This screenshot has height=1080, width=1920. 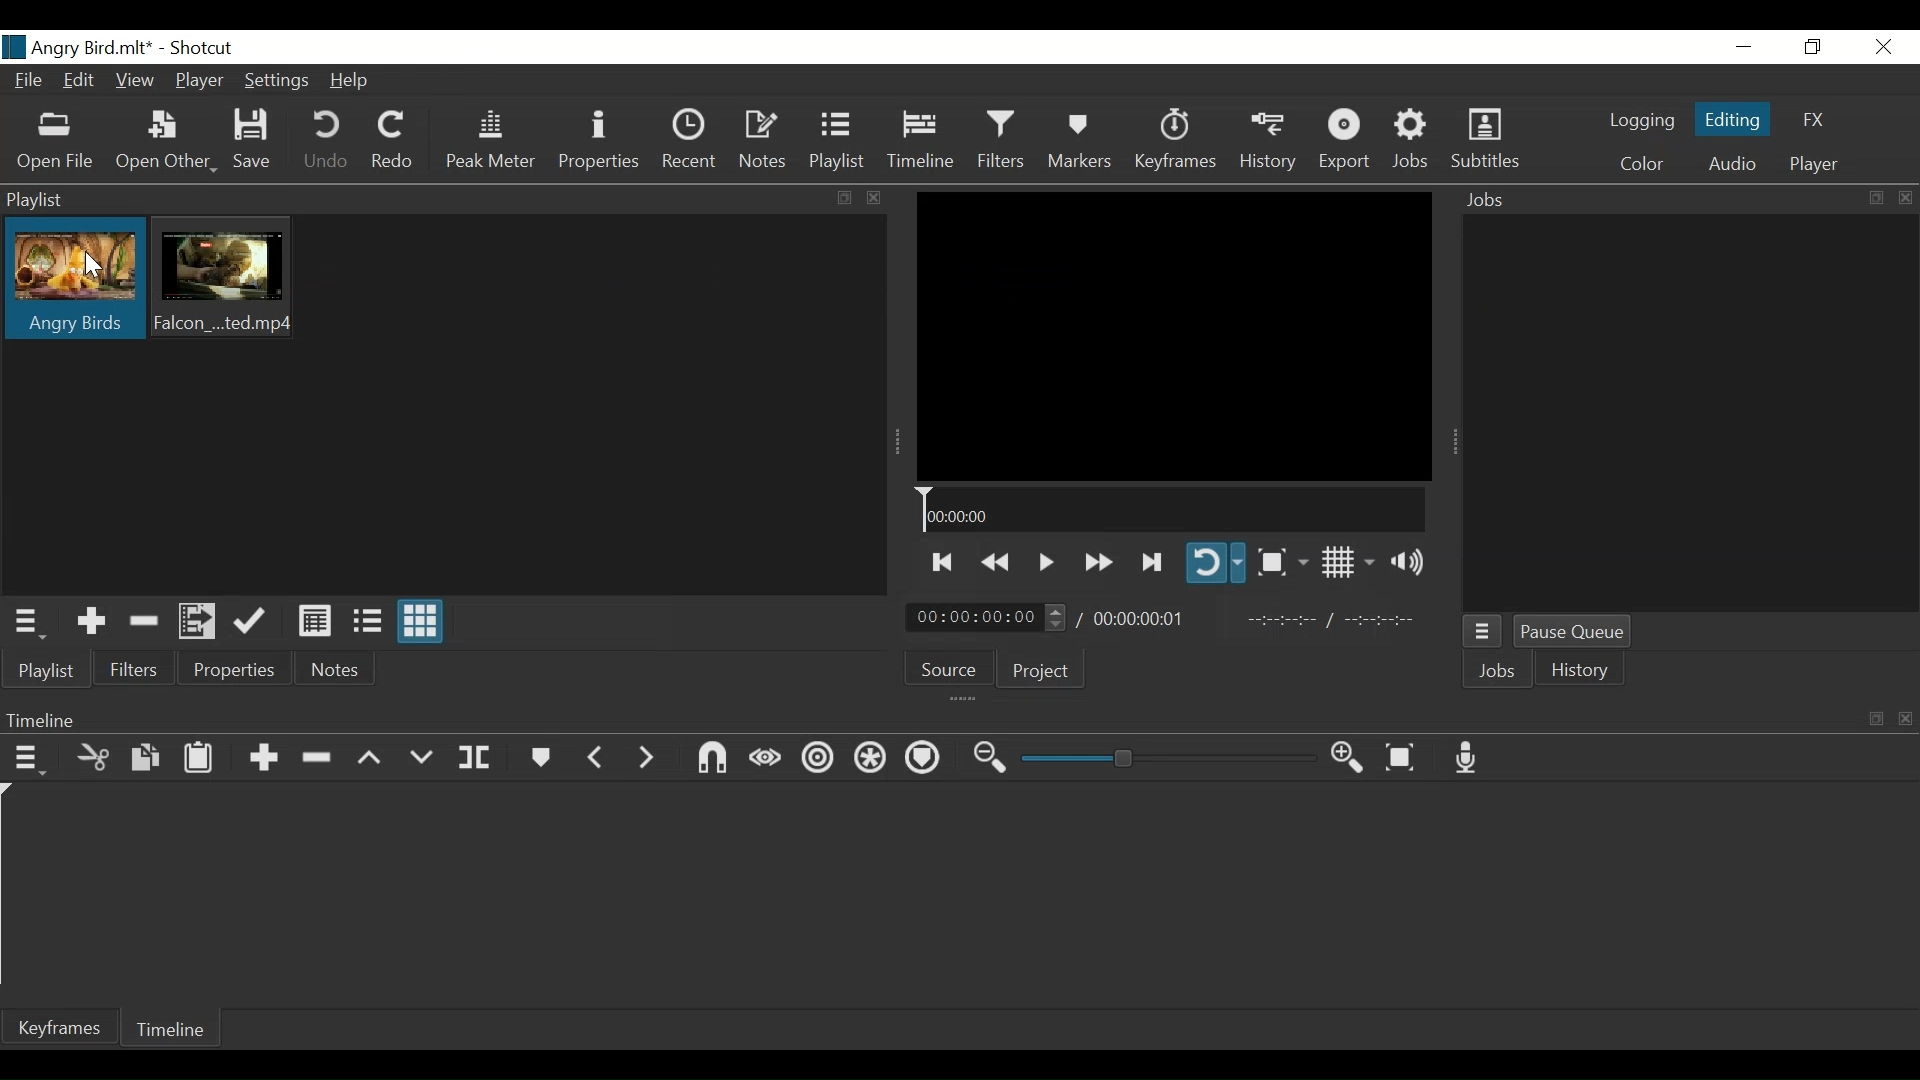 What do you see at coordinates (422, 623) in the screenshot?
I see `View as icons` at bounding box center [422, 623].